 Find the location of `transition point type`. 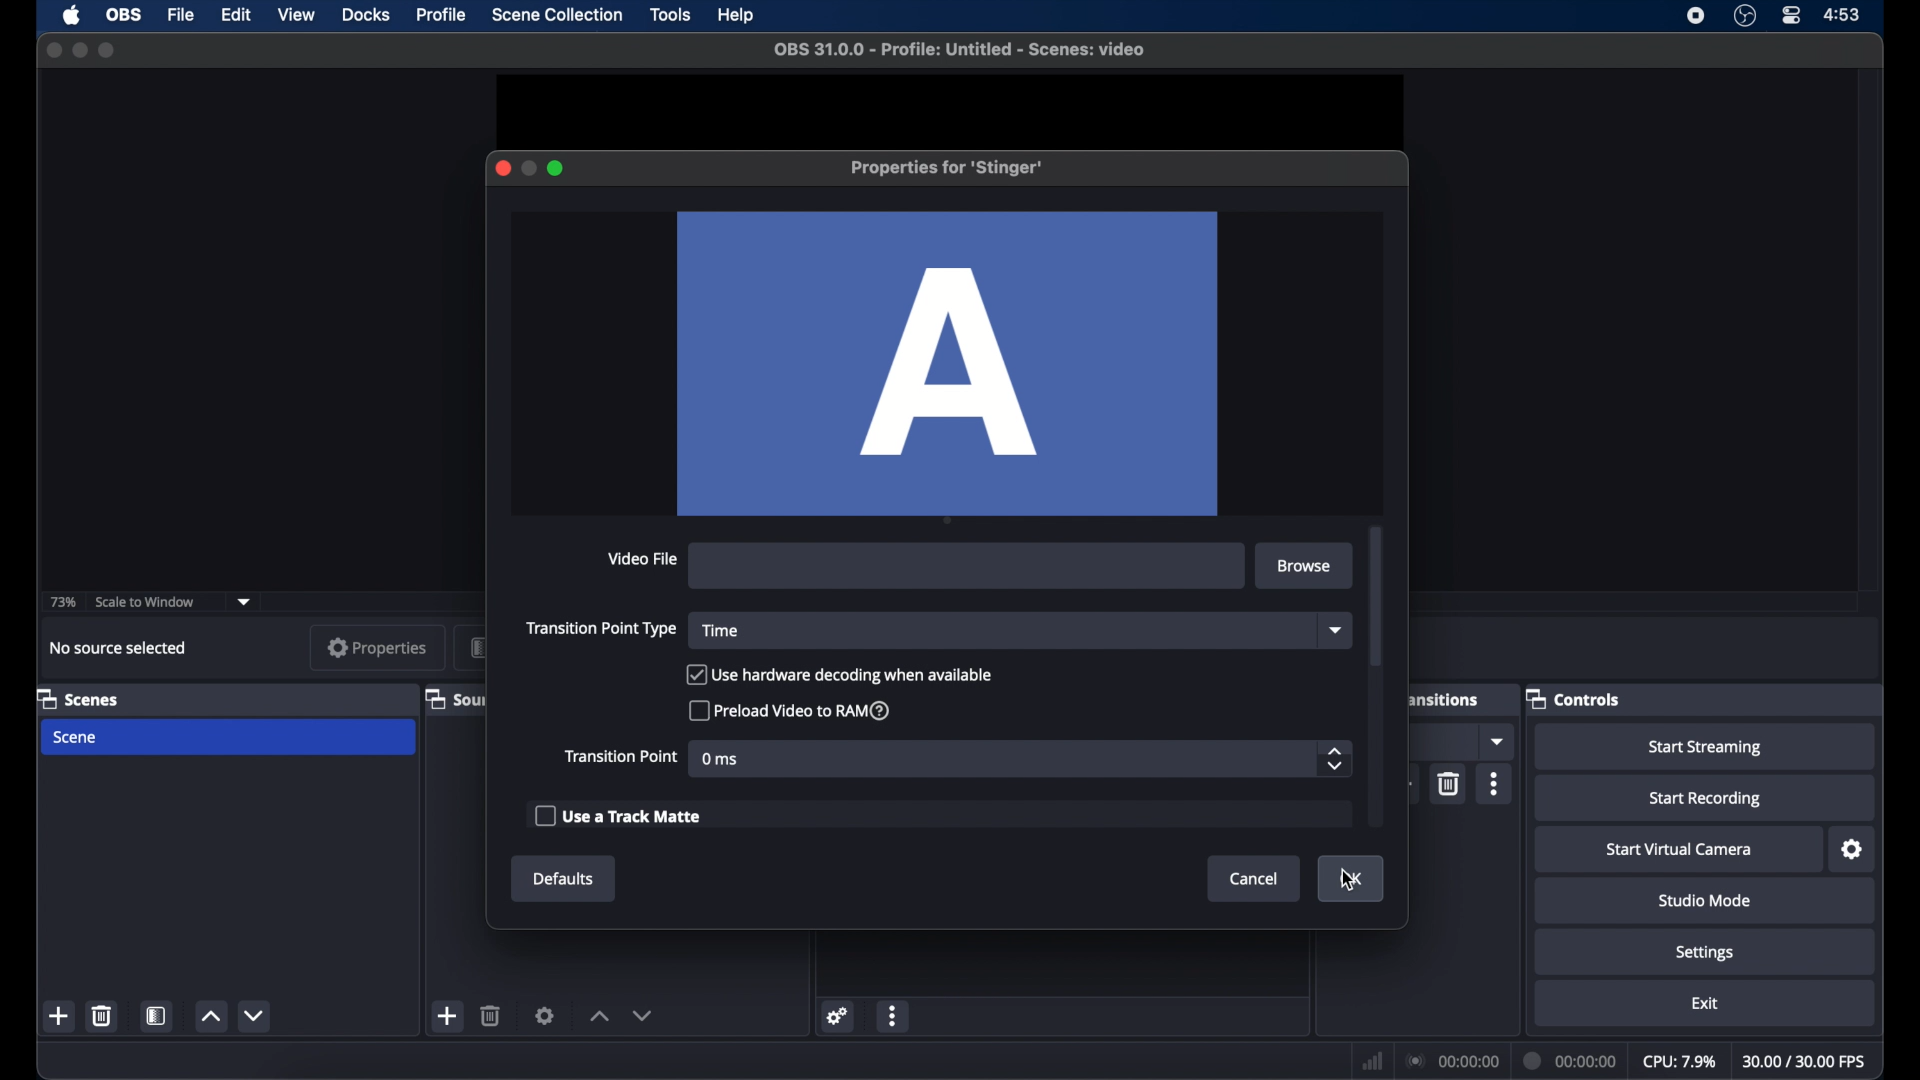

transition point type is located at coordinates (602, 628).